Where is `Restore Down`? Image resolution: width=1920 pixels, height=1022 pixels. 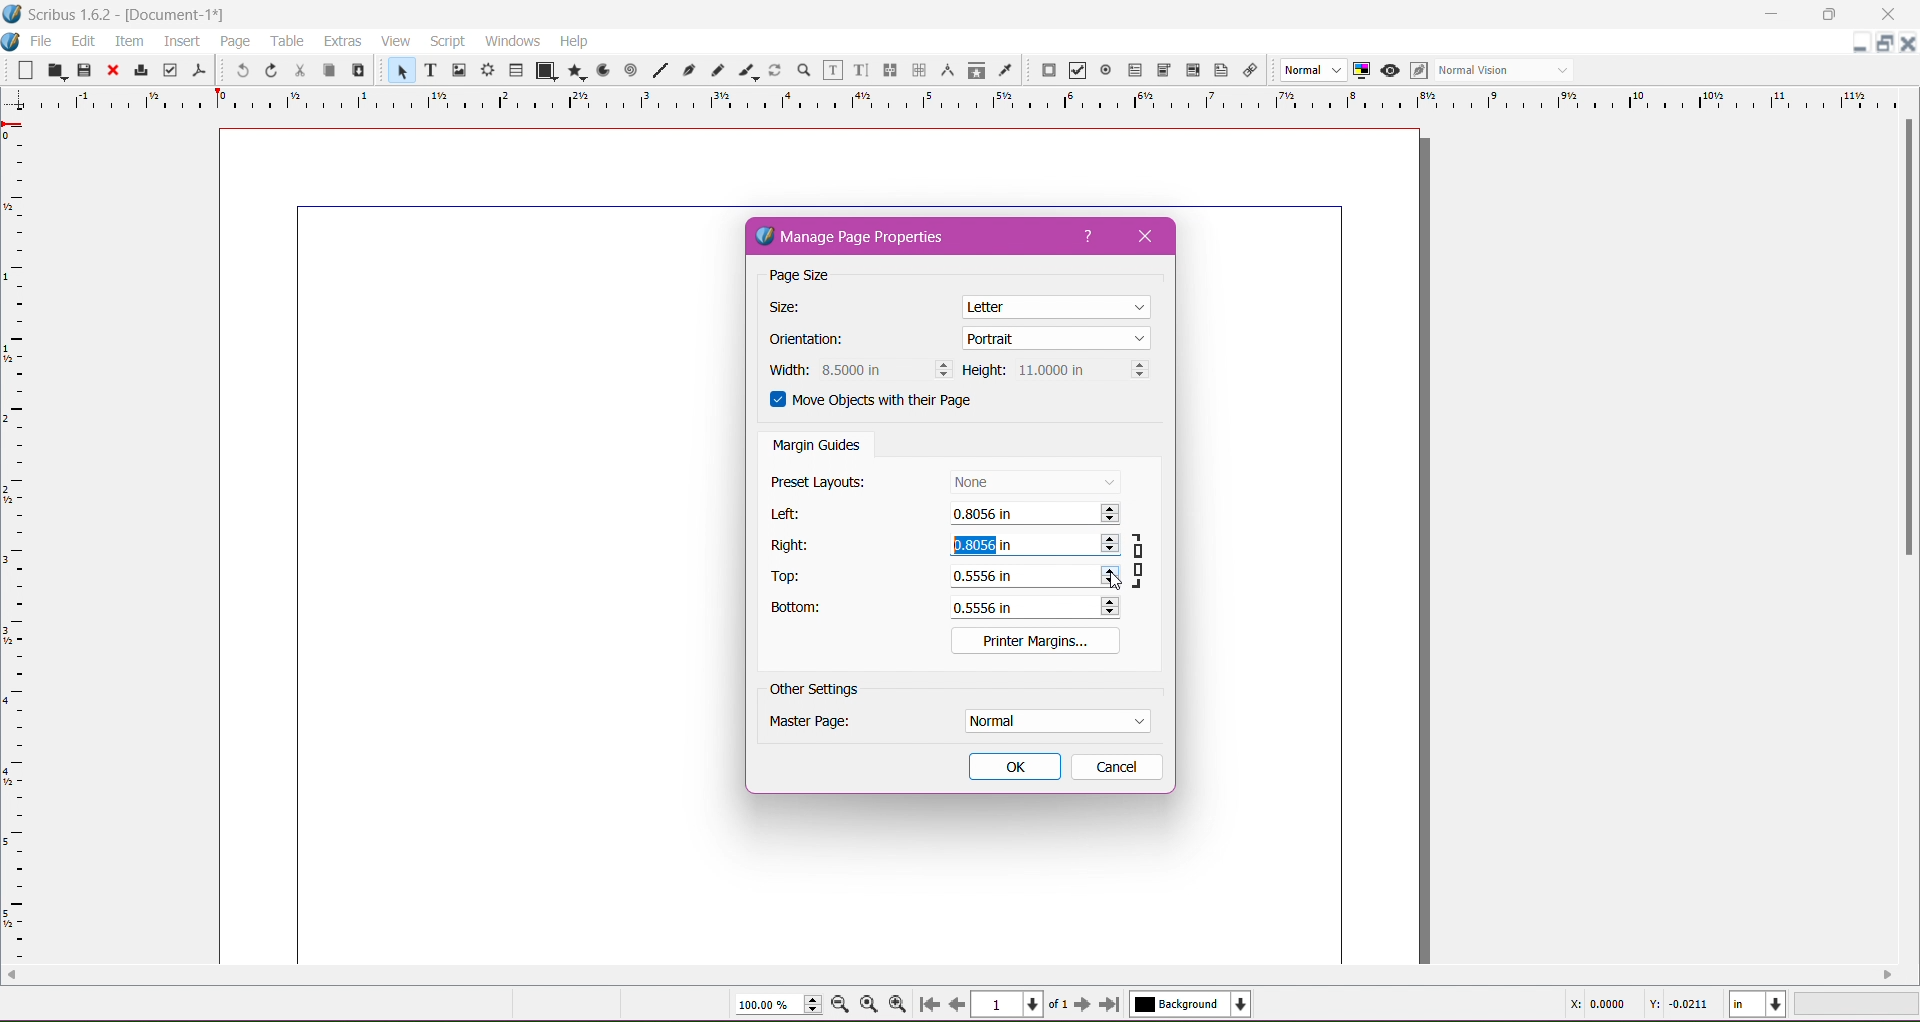
Restore Down is located at coordinates (1827, 15).